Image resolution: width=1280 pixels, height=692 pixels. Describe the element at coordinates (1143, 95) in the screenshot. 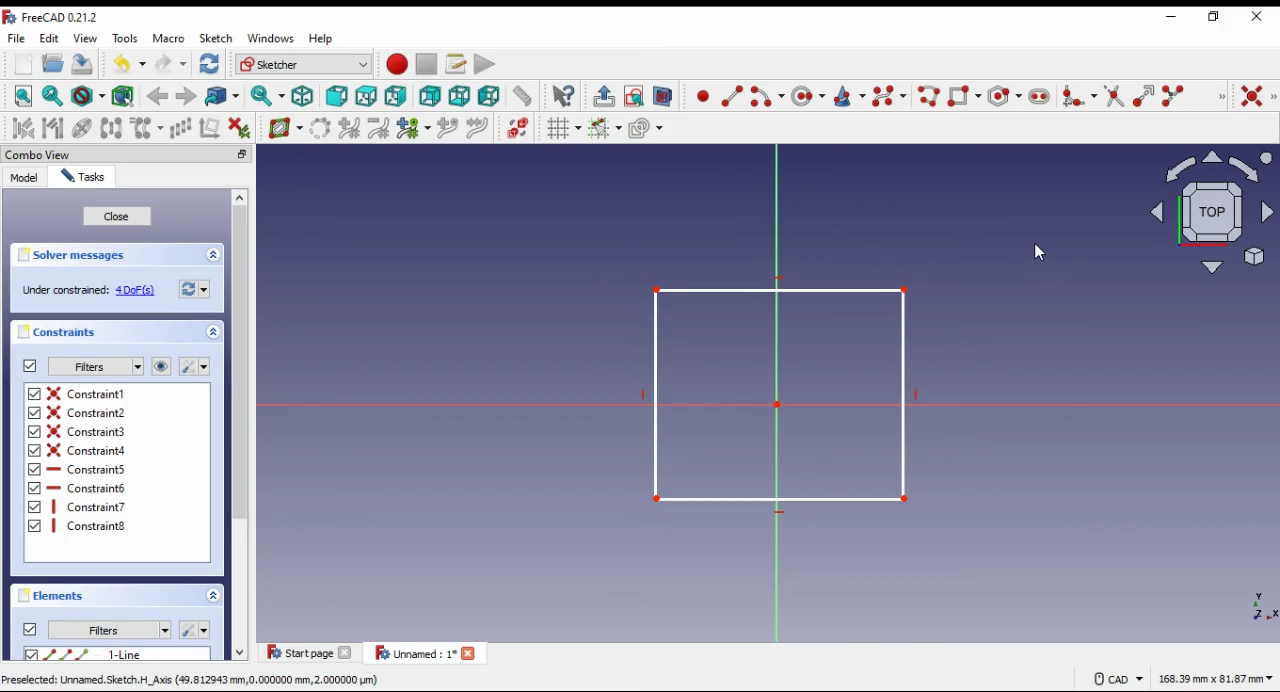

I see `extend  edge` at that location.